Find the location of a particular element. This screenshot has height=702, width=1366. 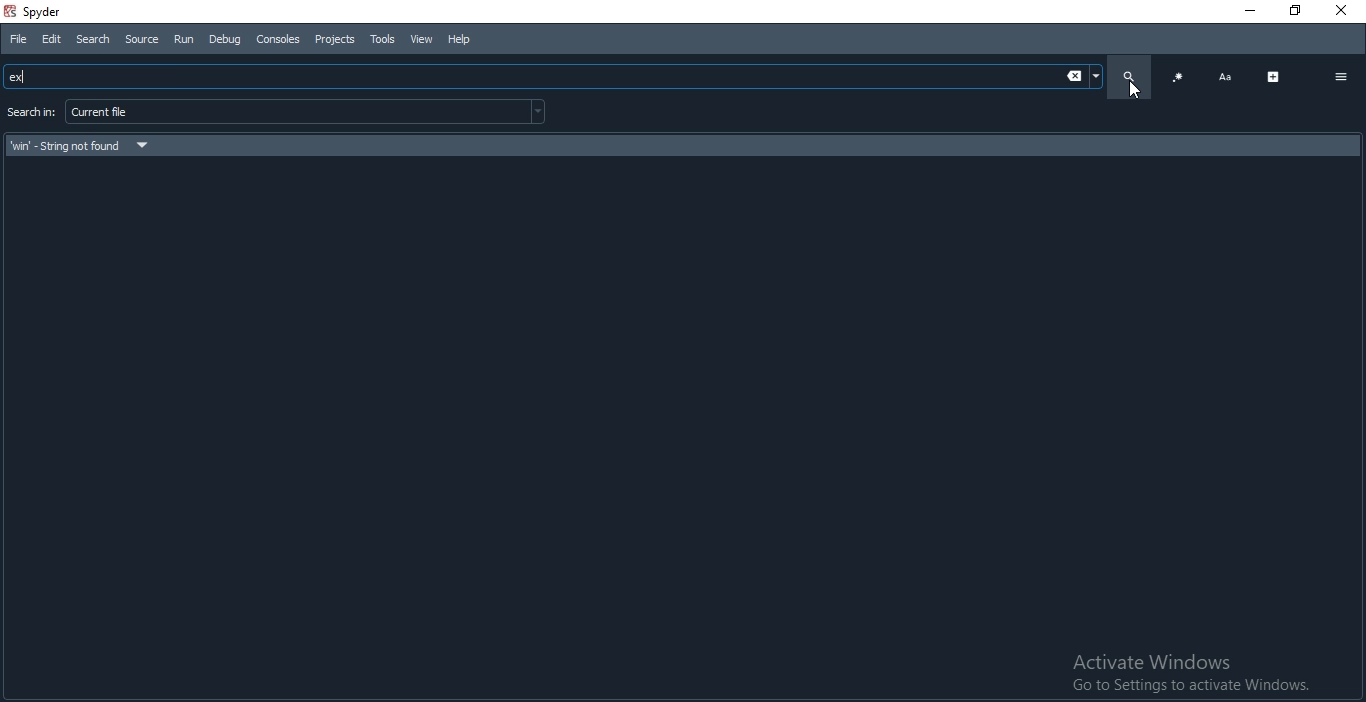

code blocks is located at coordinates (1178, 77).